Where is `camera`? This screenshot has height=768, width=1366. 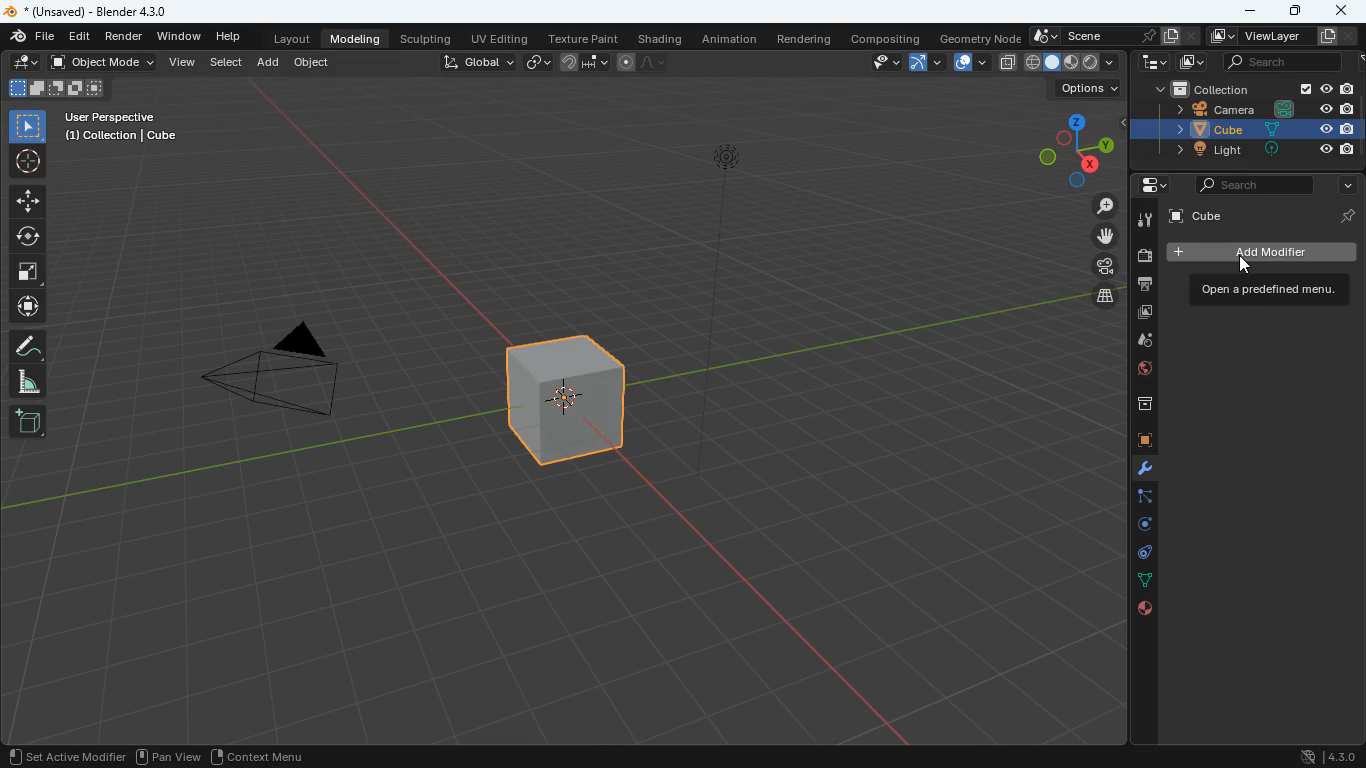
camera is located at coordinates (283, 374).